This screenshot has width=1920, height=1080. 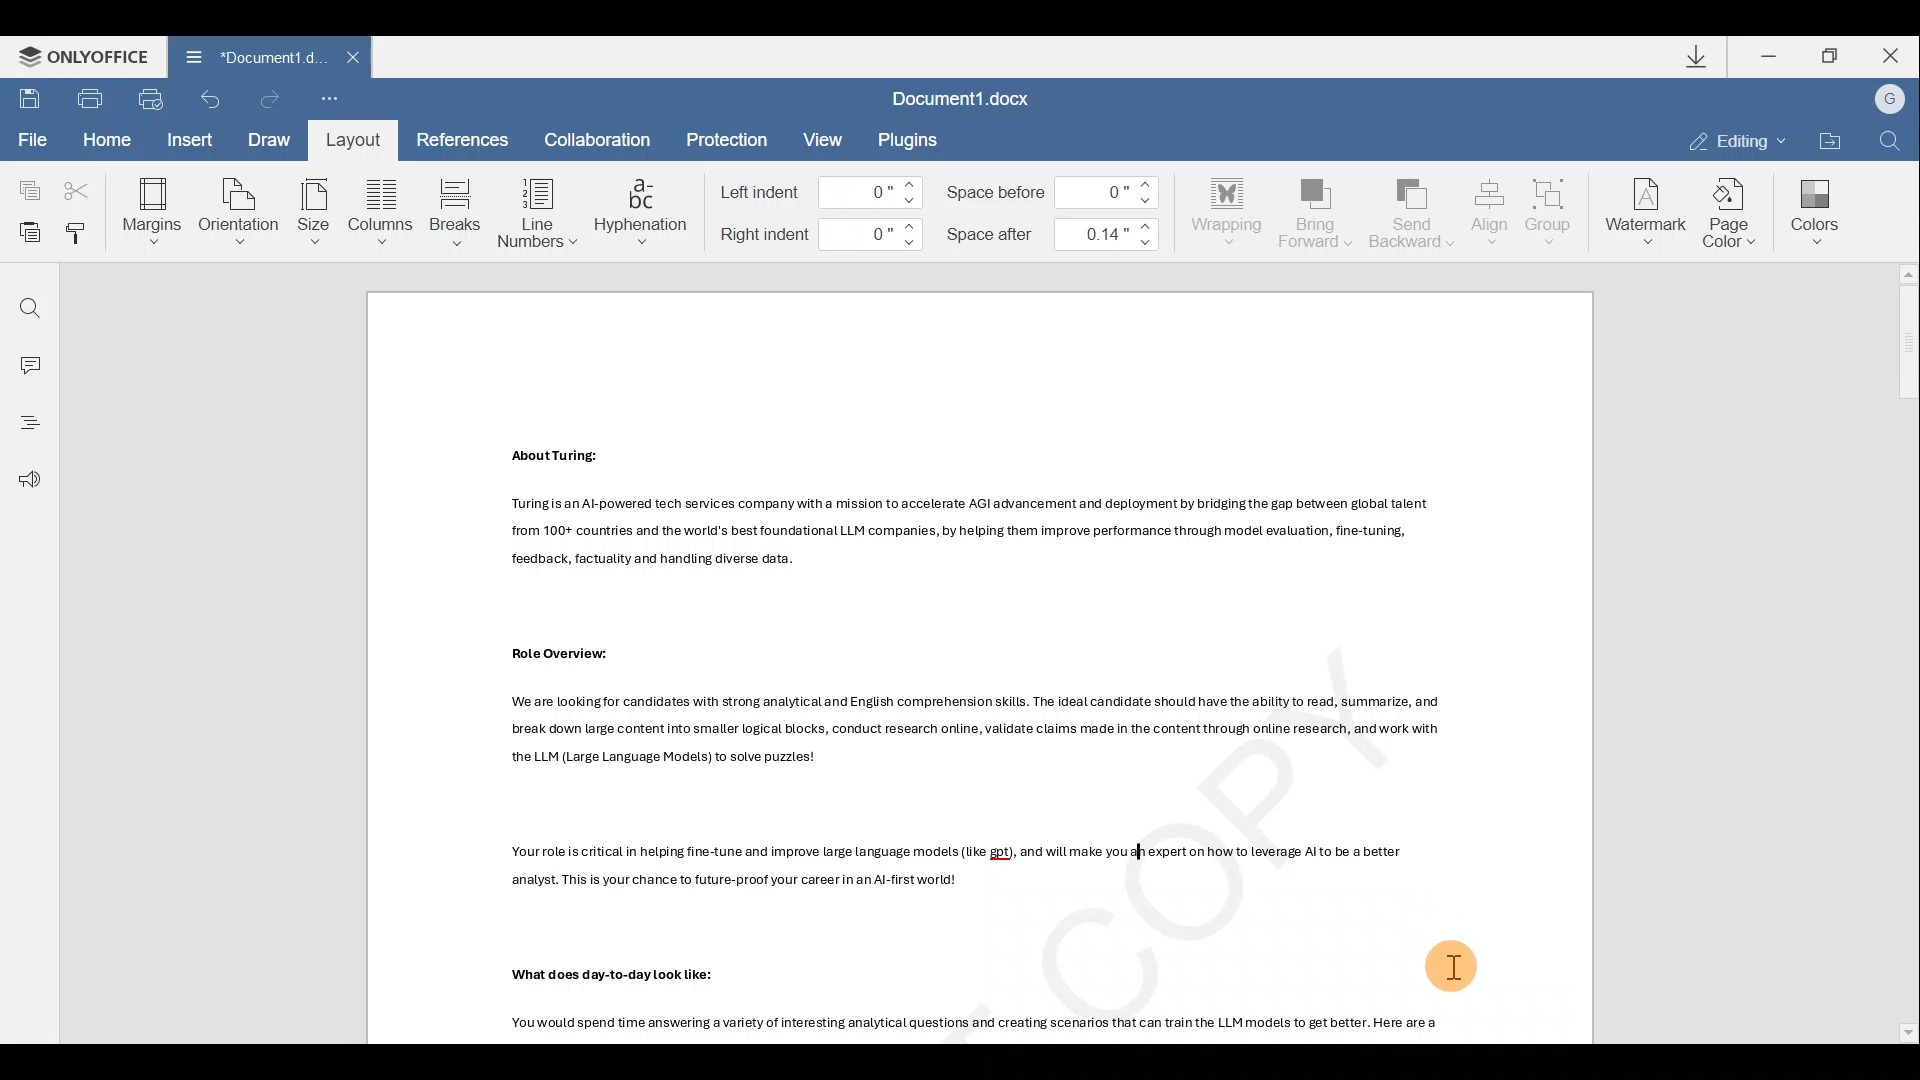 What do you see at coordinates (1645, 214) in the screenshot?
I see `Watermark` at bounding box center [1645, 214].